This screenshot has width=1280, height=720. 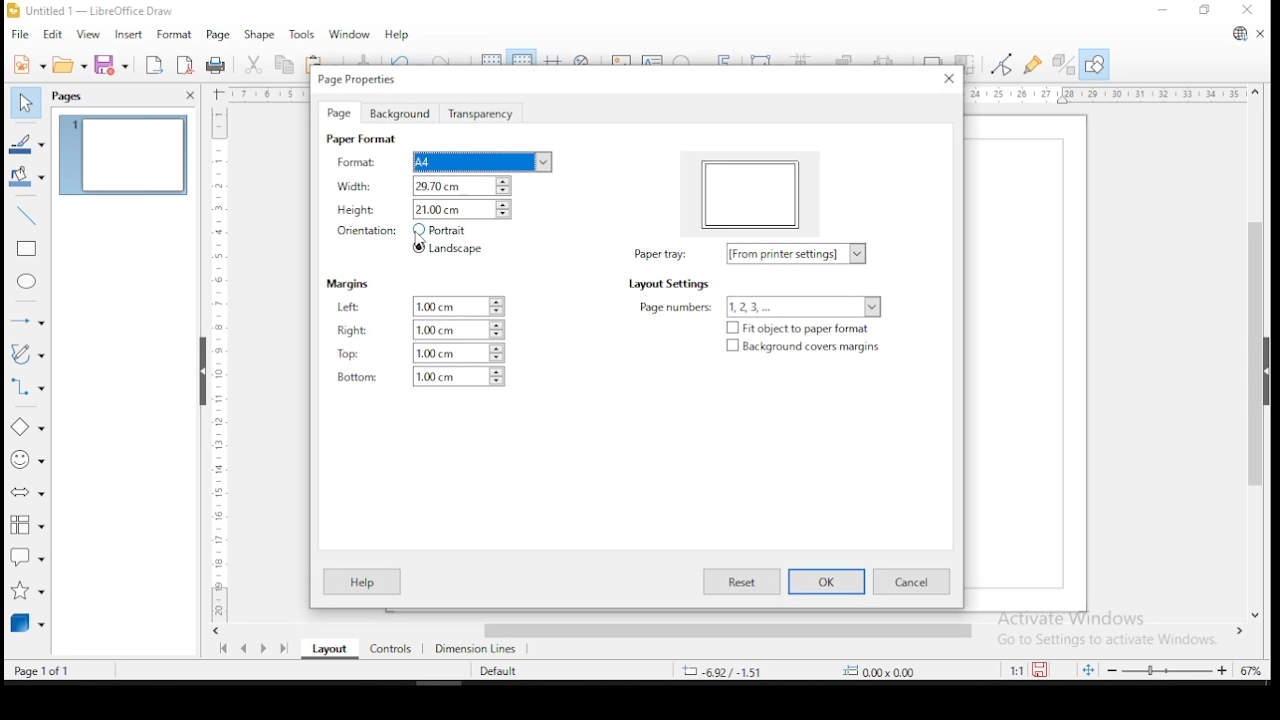 I want to click on transperency, so click(x=480, y=115).